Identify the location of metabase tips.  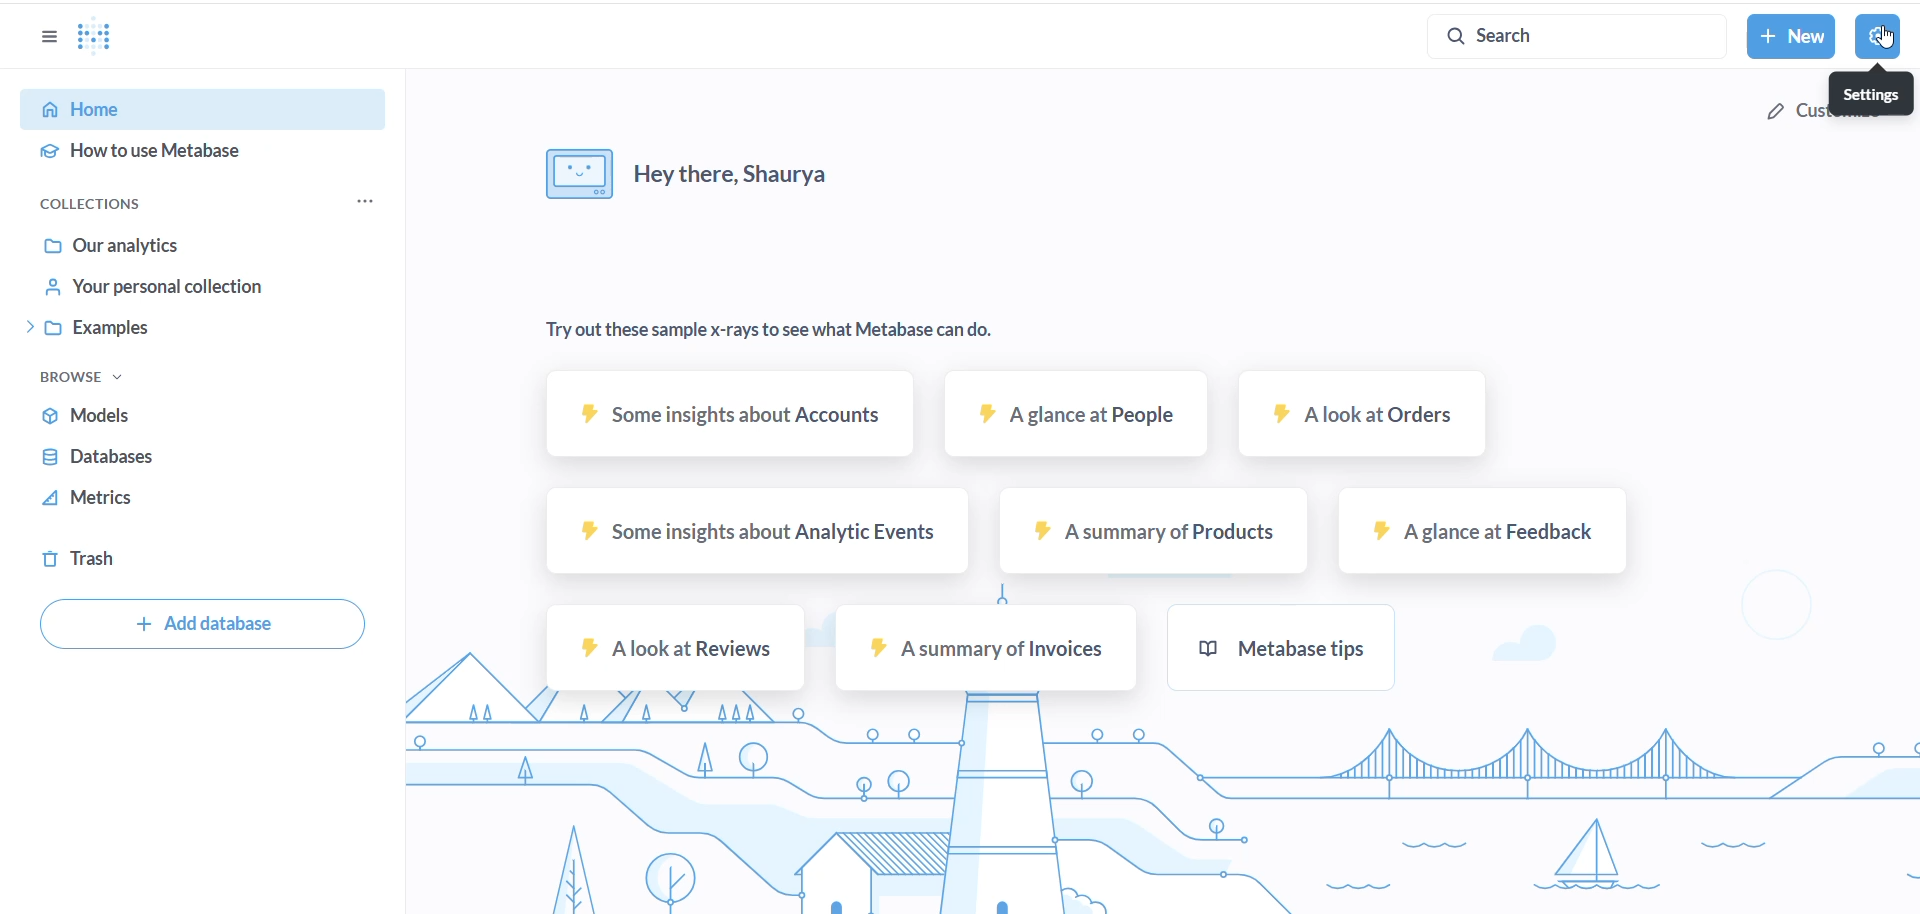
(1281, 650).